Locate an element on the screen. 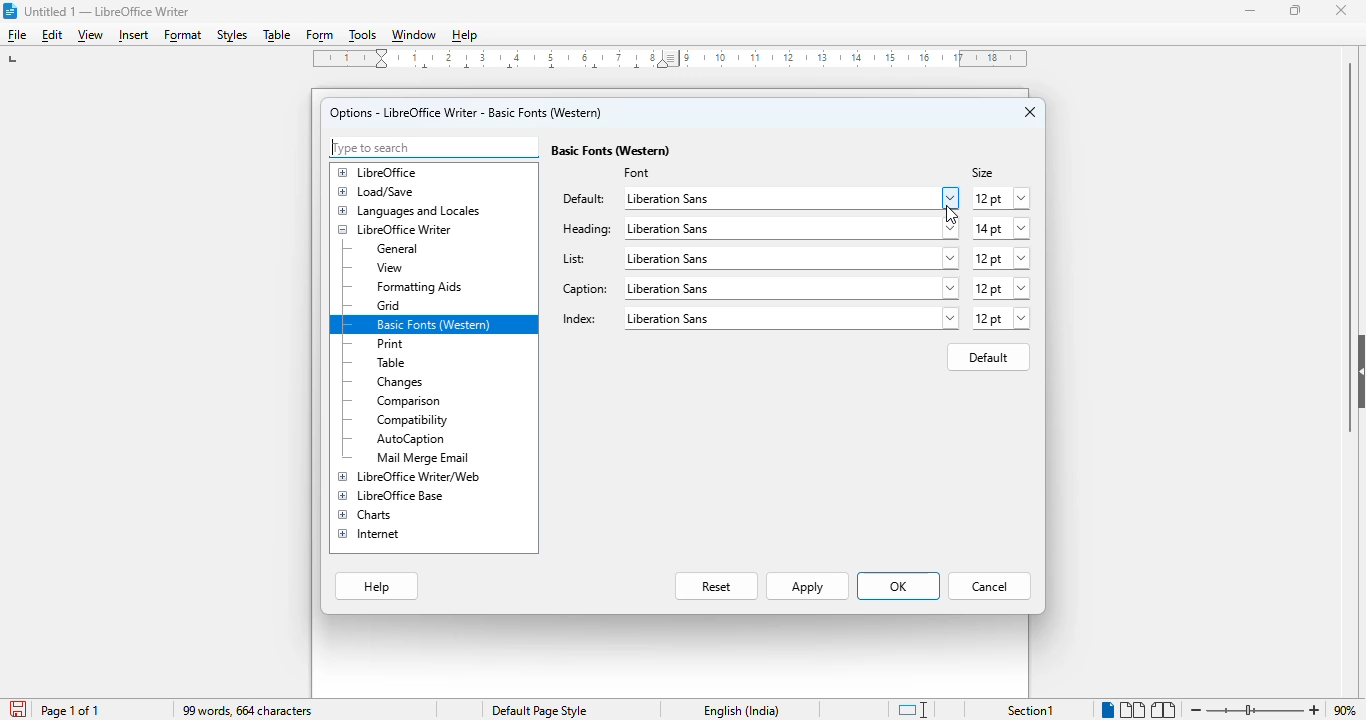 The image size is (1366, 720). help is located at coordinates (464, 37).